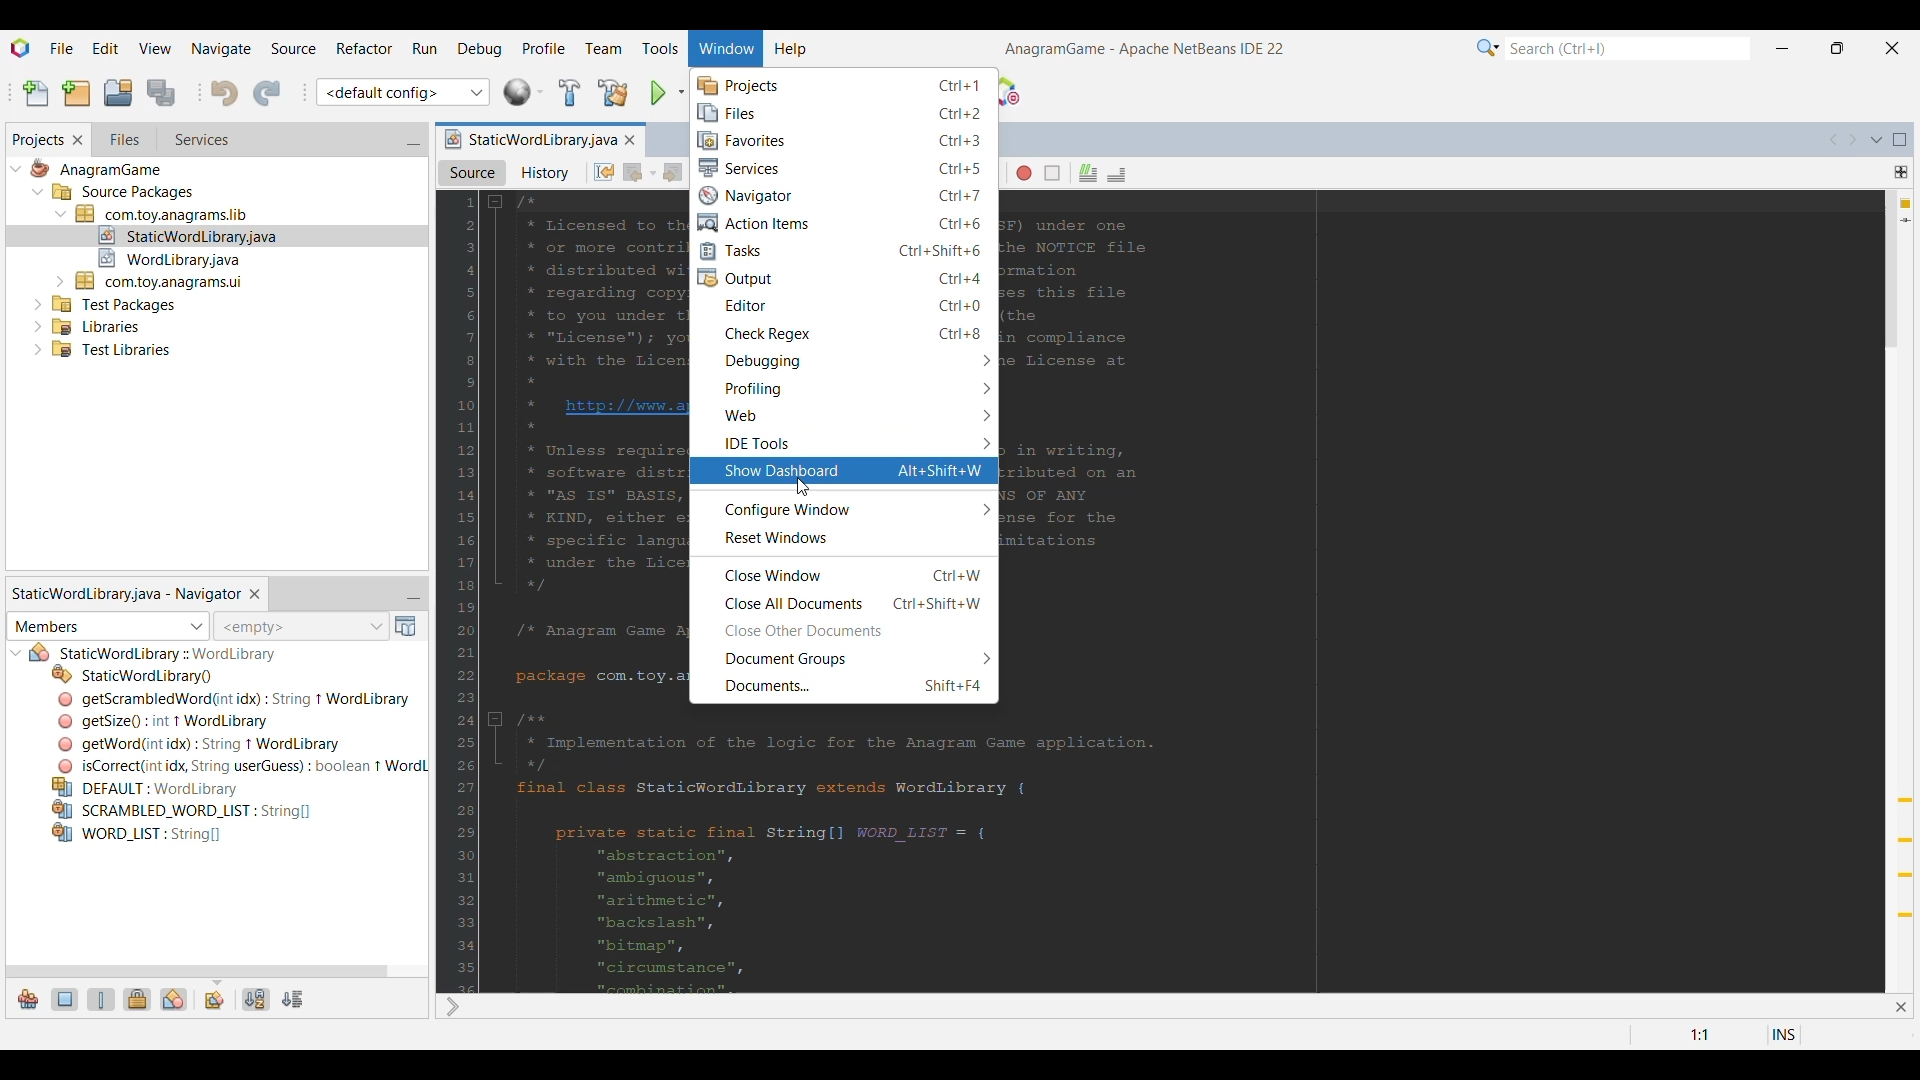 Image resolution: width=1920 pixels, height=1080 pixels. Describe the element at coordinates (843, 140) in the screenshot. I see `Favorites` at that location.